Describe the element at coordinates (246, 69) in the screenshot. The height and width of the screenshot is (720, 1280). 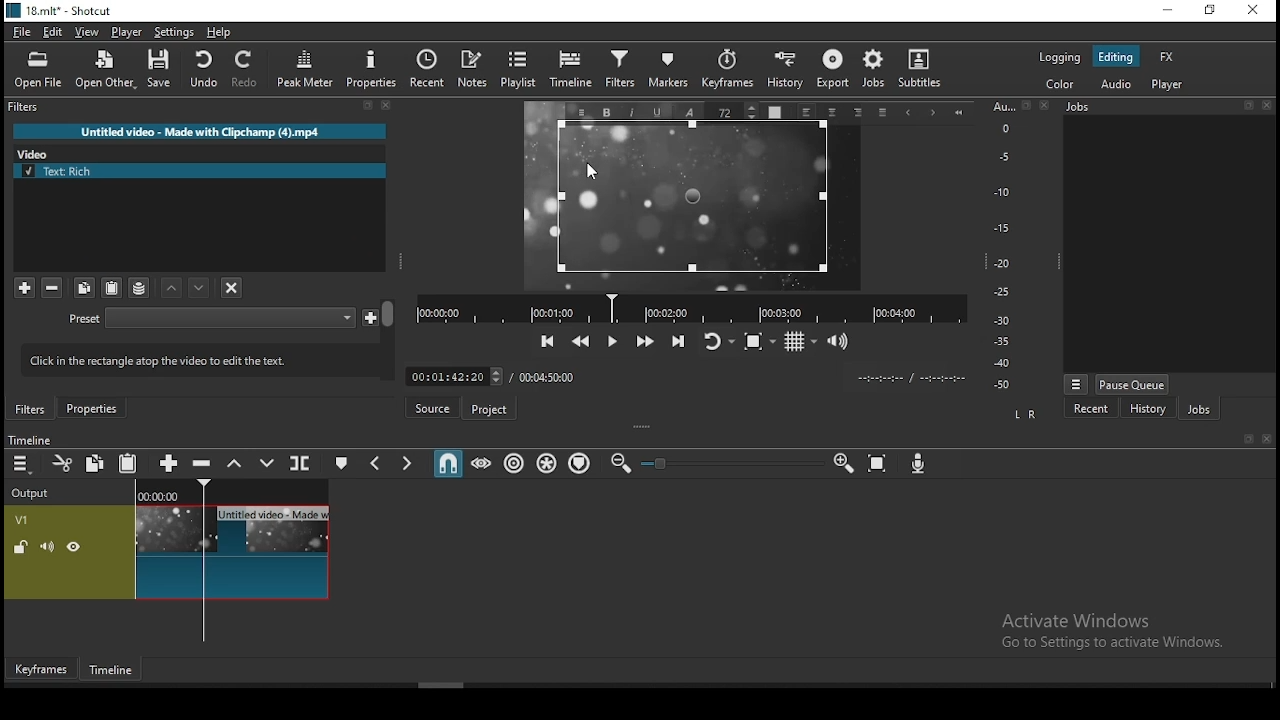
I see `redo` at that location.